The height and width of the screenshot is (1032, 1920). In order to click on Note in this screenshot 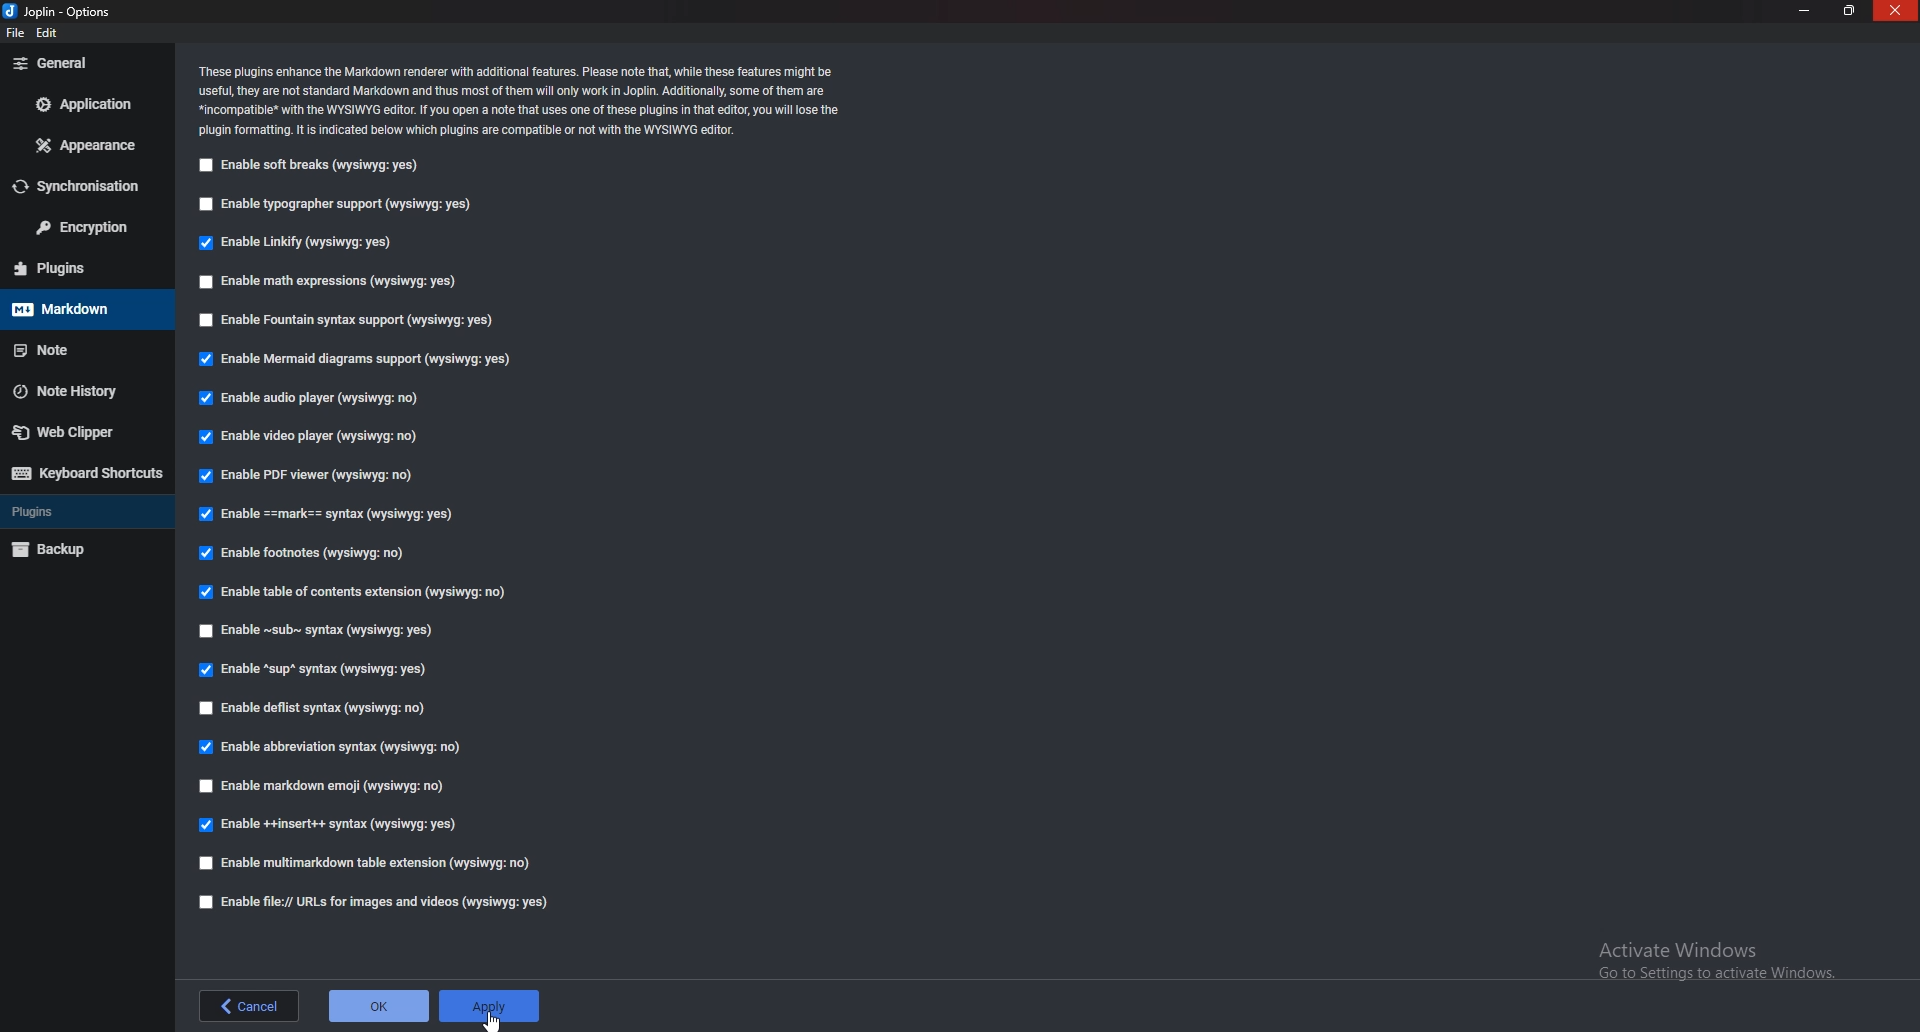, I will do `click(84, 347)`.